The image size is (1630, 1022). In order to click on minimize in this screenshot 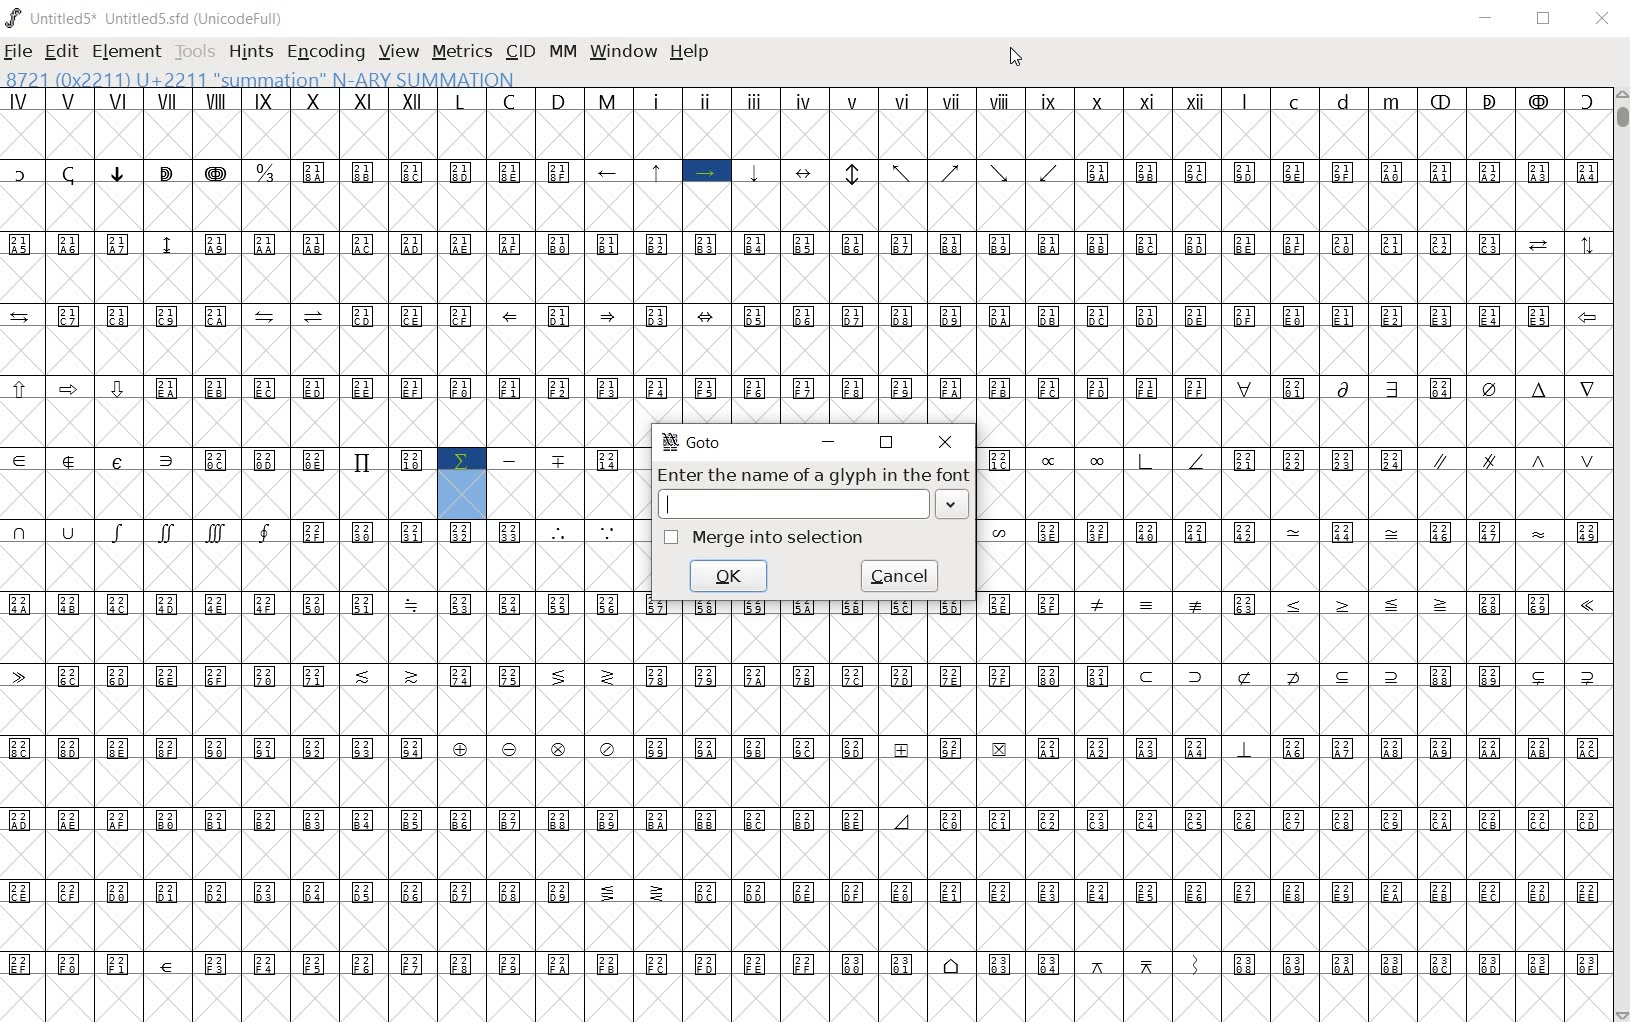, I will do `click(832, 441)`.